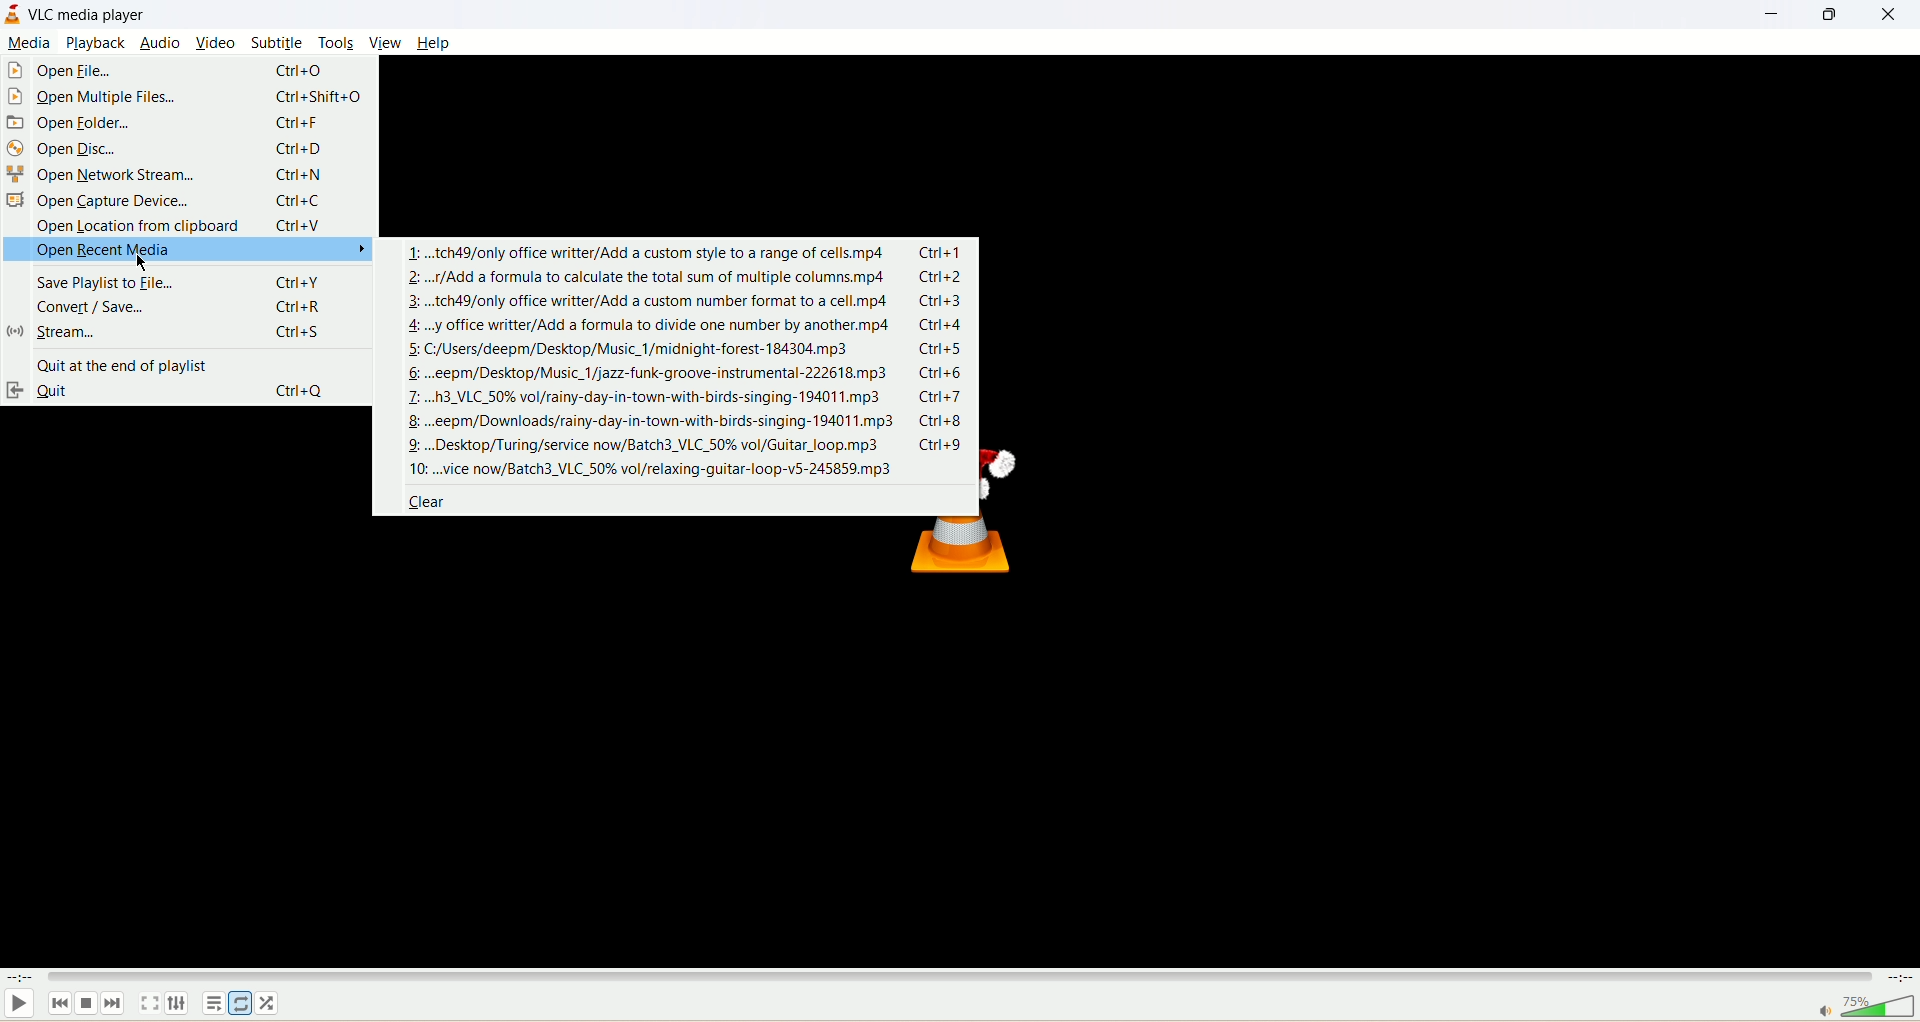 The image size is (1920, 1022). Describe the element at coordinates (302, 199) in the screenshot. I see `ctrl+C` at that location.